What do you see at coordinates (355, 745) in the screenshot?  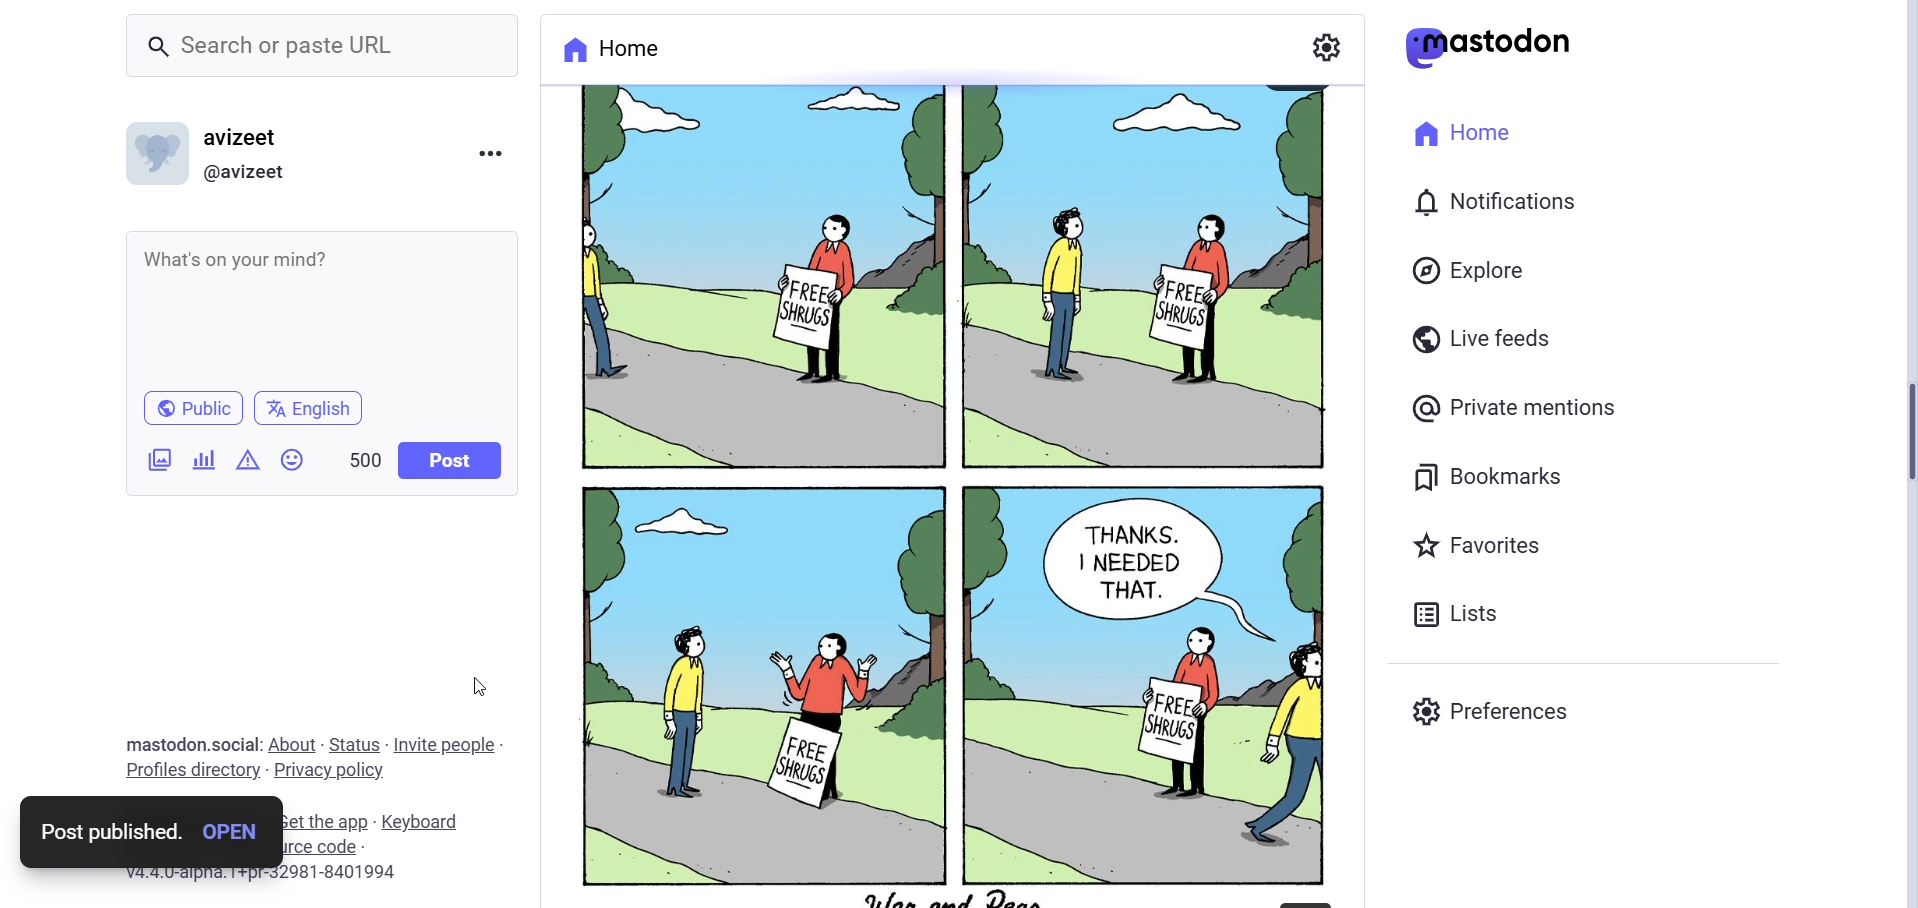 I see `Status` at bounding box center [355, 745].